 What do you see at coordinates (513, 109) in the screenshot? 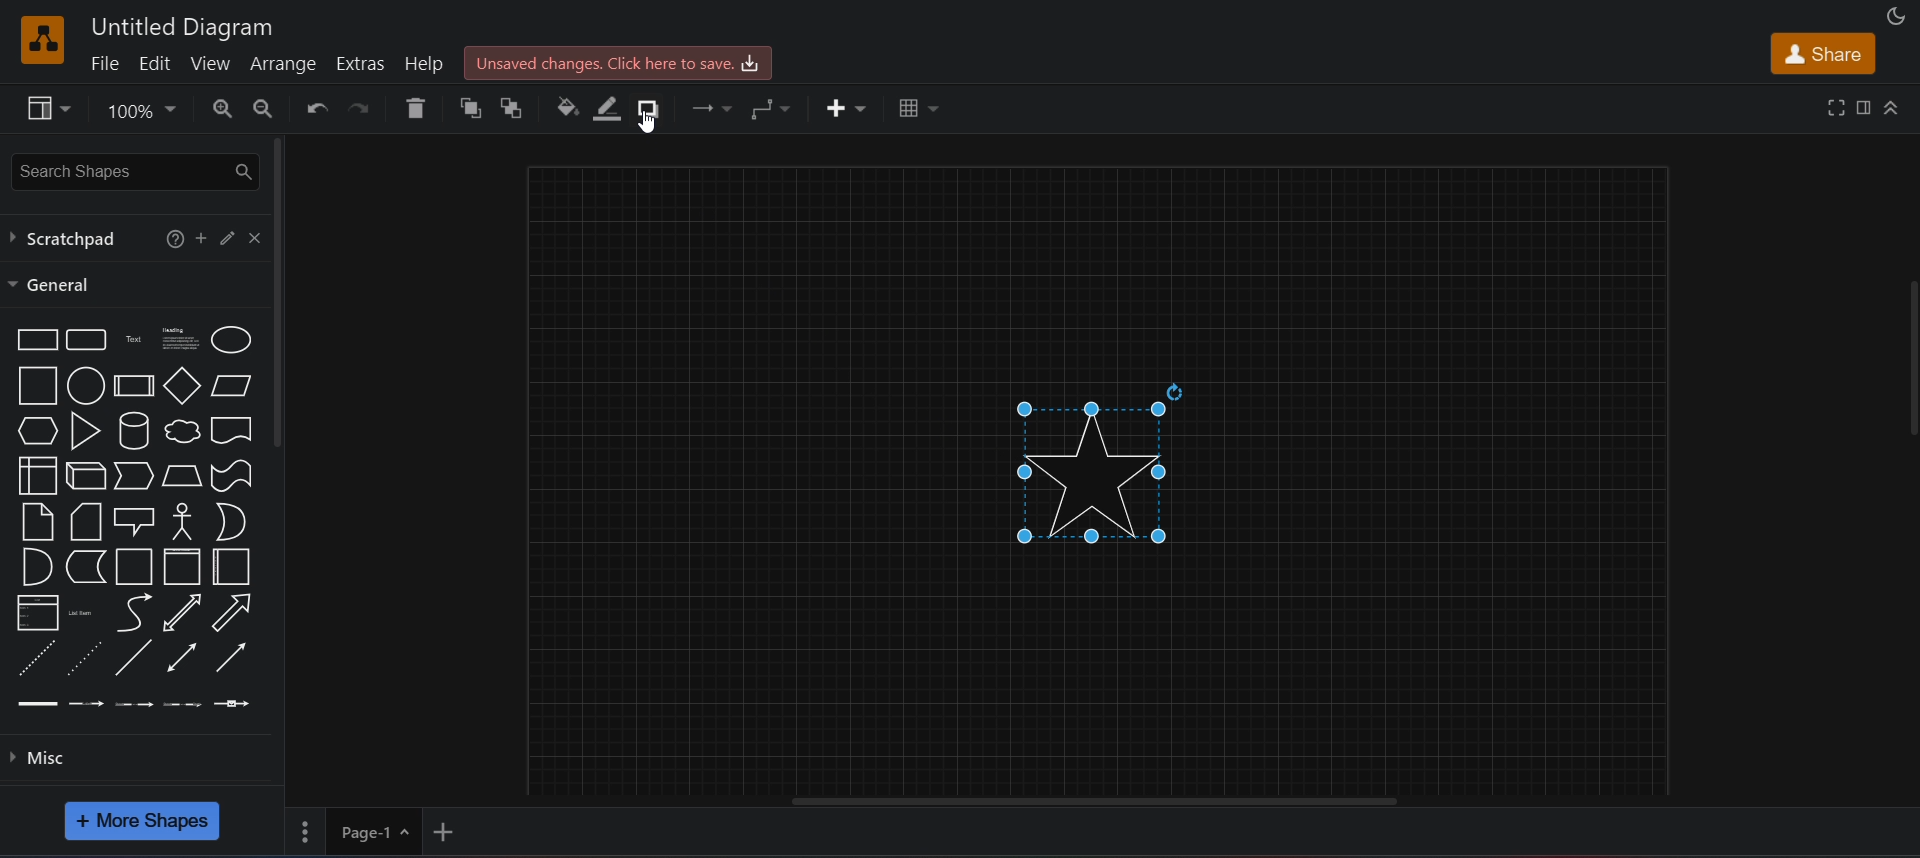
I see `to back` at bounding box center [513, 109].